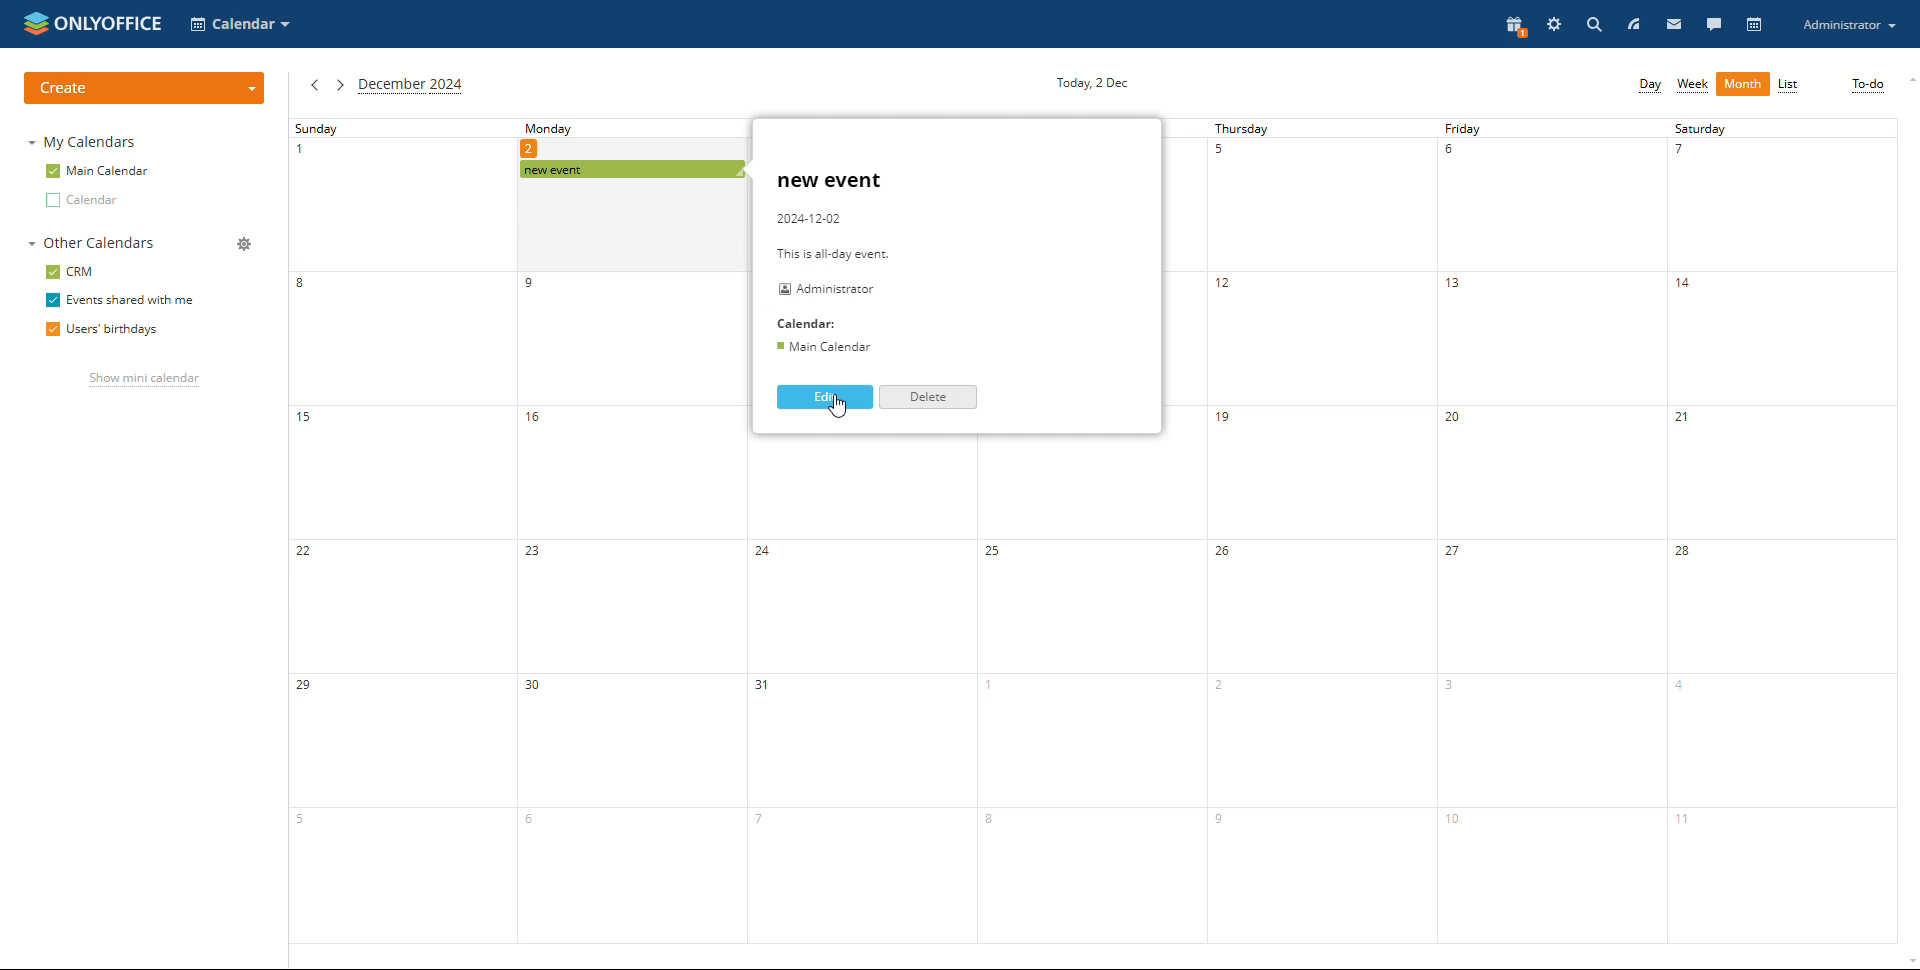 The width and height of the screenshot is (1920, 970). What do you see at coordinates (240, 25) in the screenshot?
I see `select application` at bounding box center [240, 25].